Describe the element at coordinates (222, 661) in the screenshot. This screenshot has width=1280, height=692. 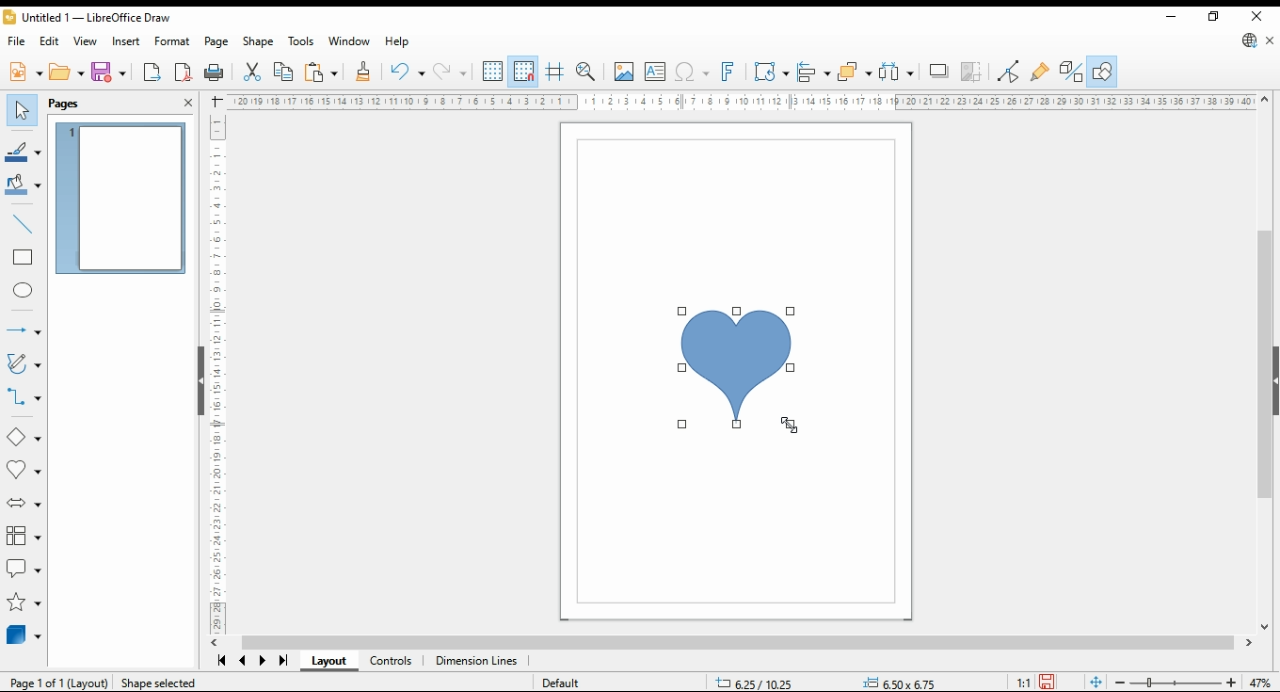
I see `first page` at that location.